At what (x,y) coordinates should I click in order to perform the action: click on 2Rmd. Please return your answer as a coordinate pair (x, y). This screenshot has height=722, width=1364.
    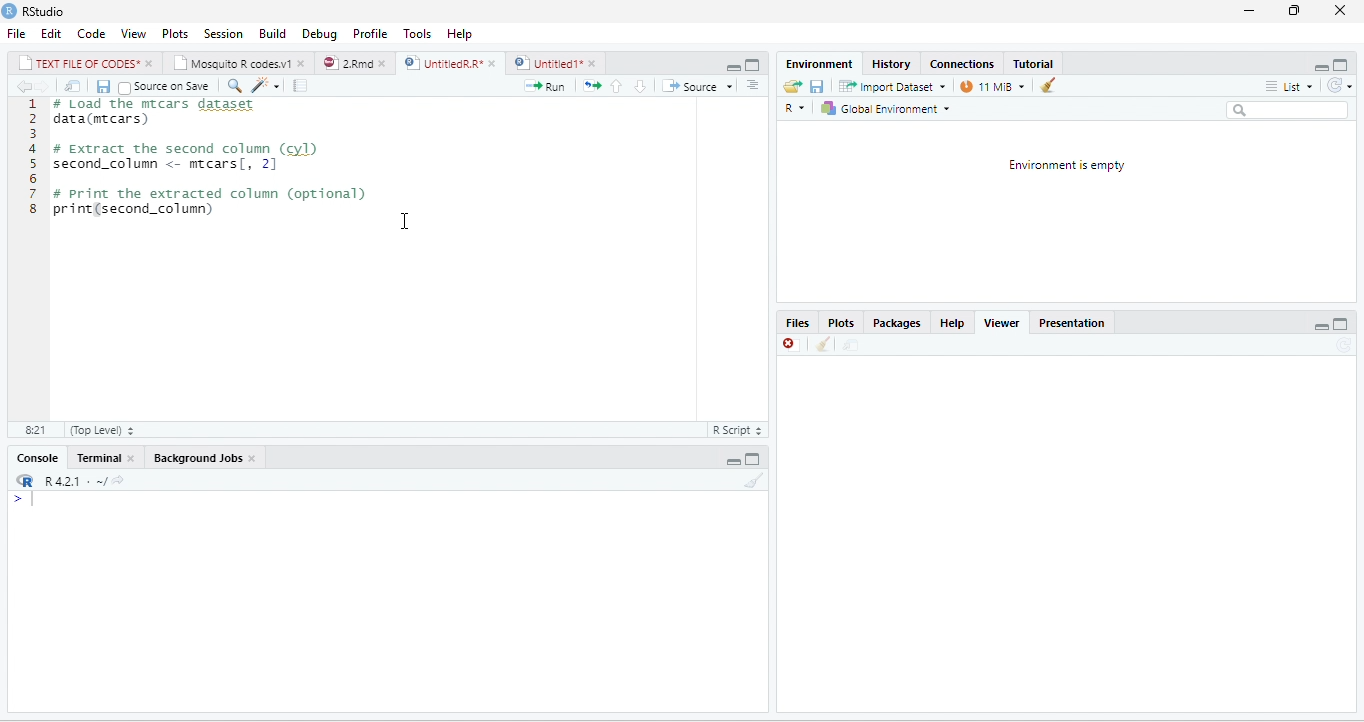
    Looking at the image, I should click on (346, 63).